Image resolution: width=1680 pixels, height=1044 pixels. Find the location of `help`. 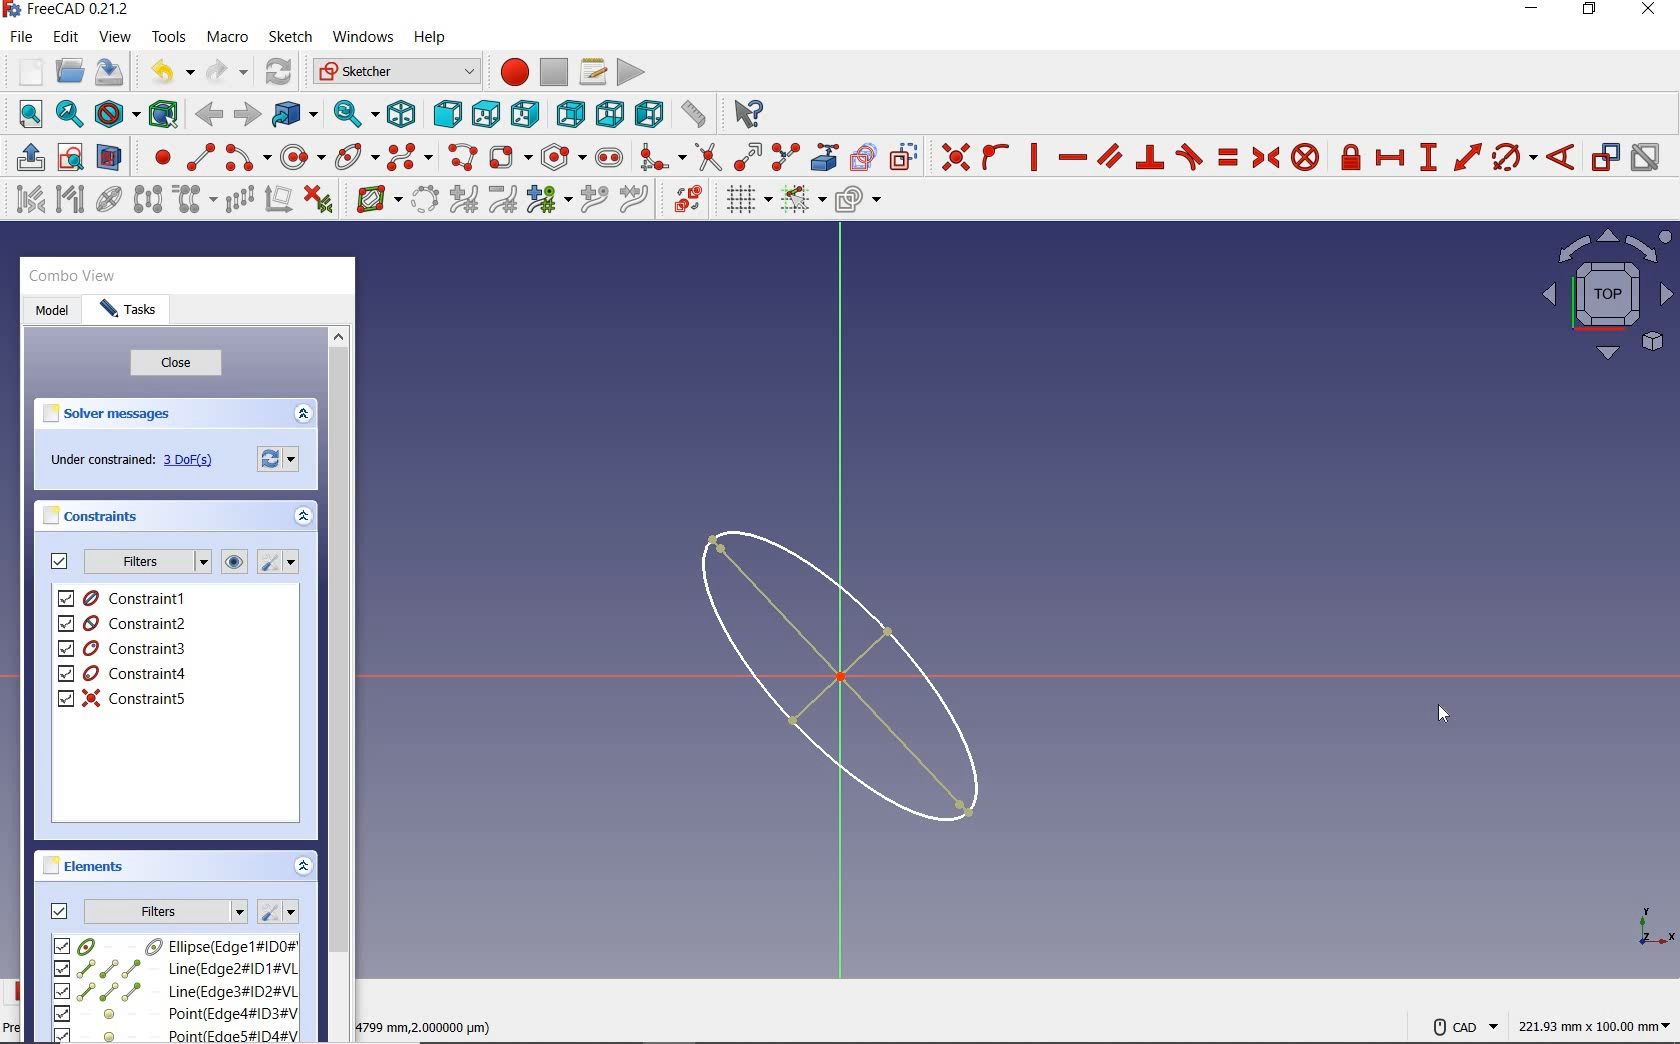

help is located at coordinates (429, 38).